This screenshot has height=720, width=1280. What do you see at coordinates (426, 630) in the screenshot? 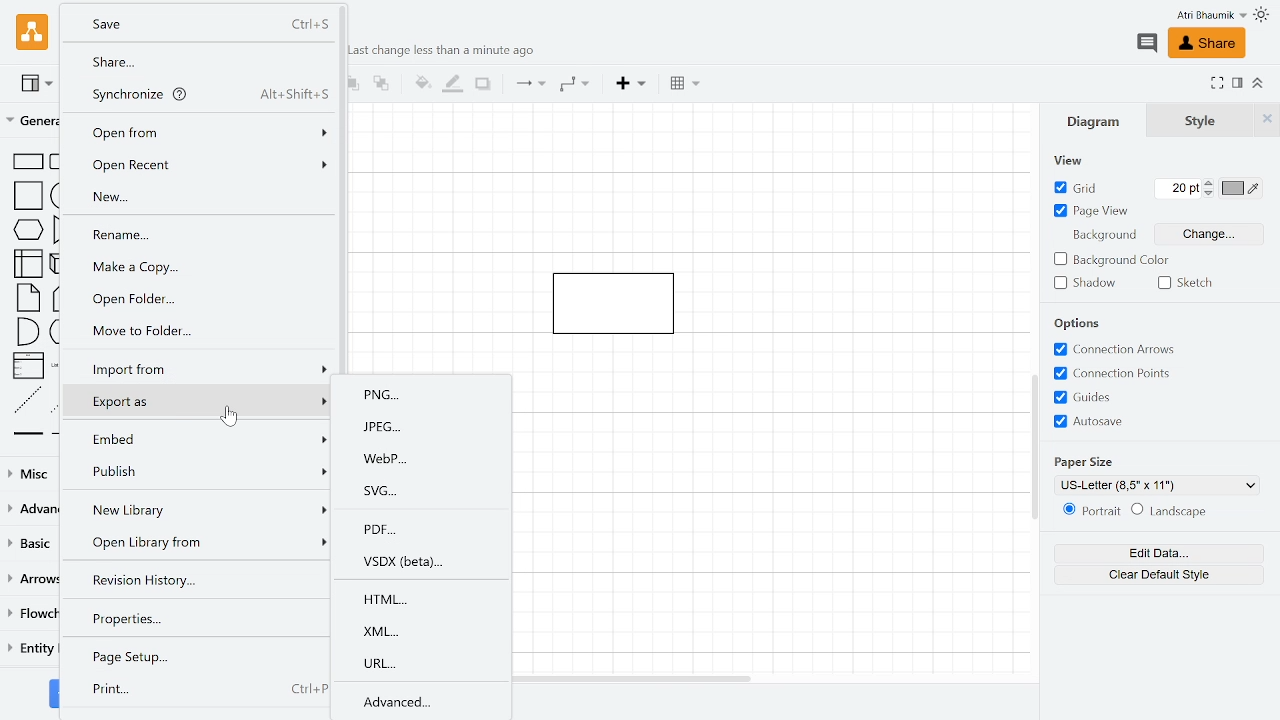
I see `XMl` at bounding box center [426, 630].